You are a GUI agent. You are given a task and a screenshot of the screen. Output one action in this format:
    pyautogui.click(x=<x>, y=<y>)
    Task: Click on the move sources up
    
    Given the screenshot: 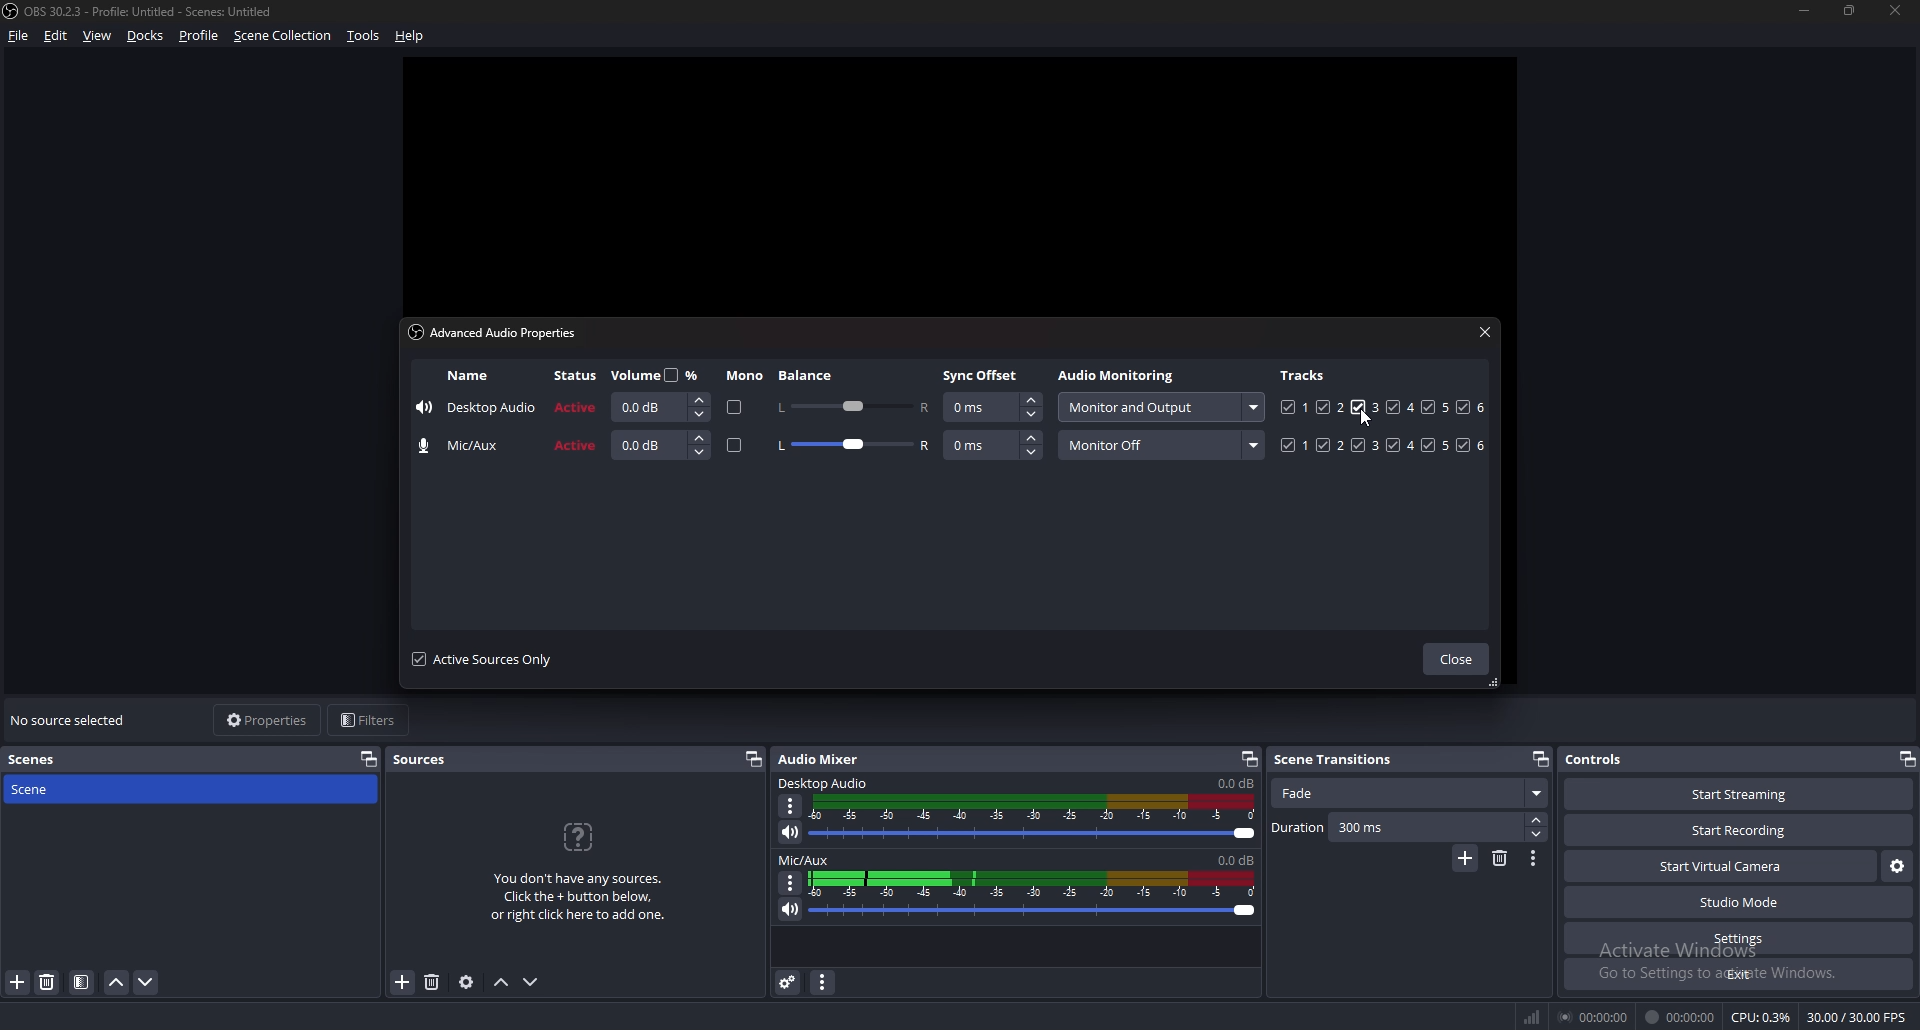 What is the action you would take?
    pyautogui.click(x=502, y=982)
    